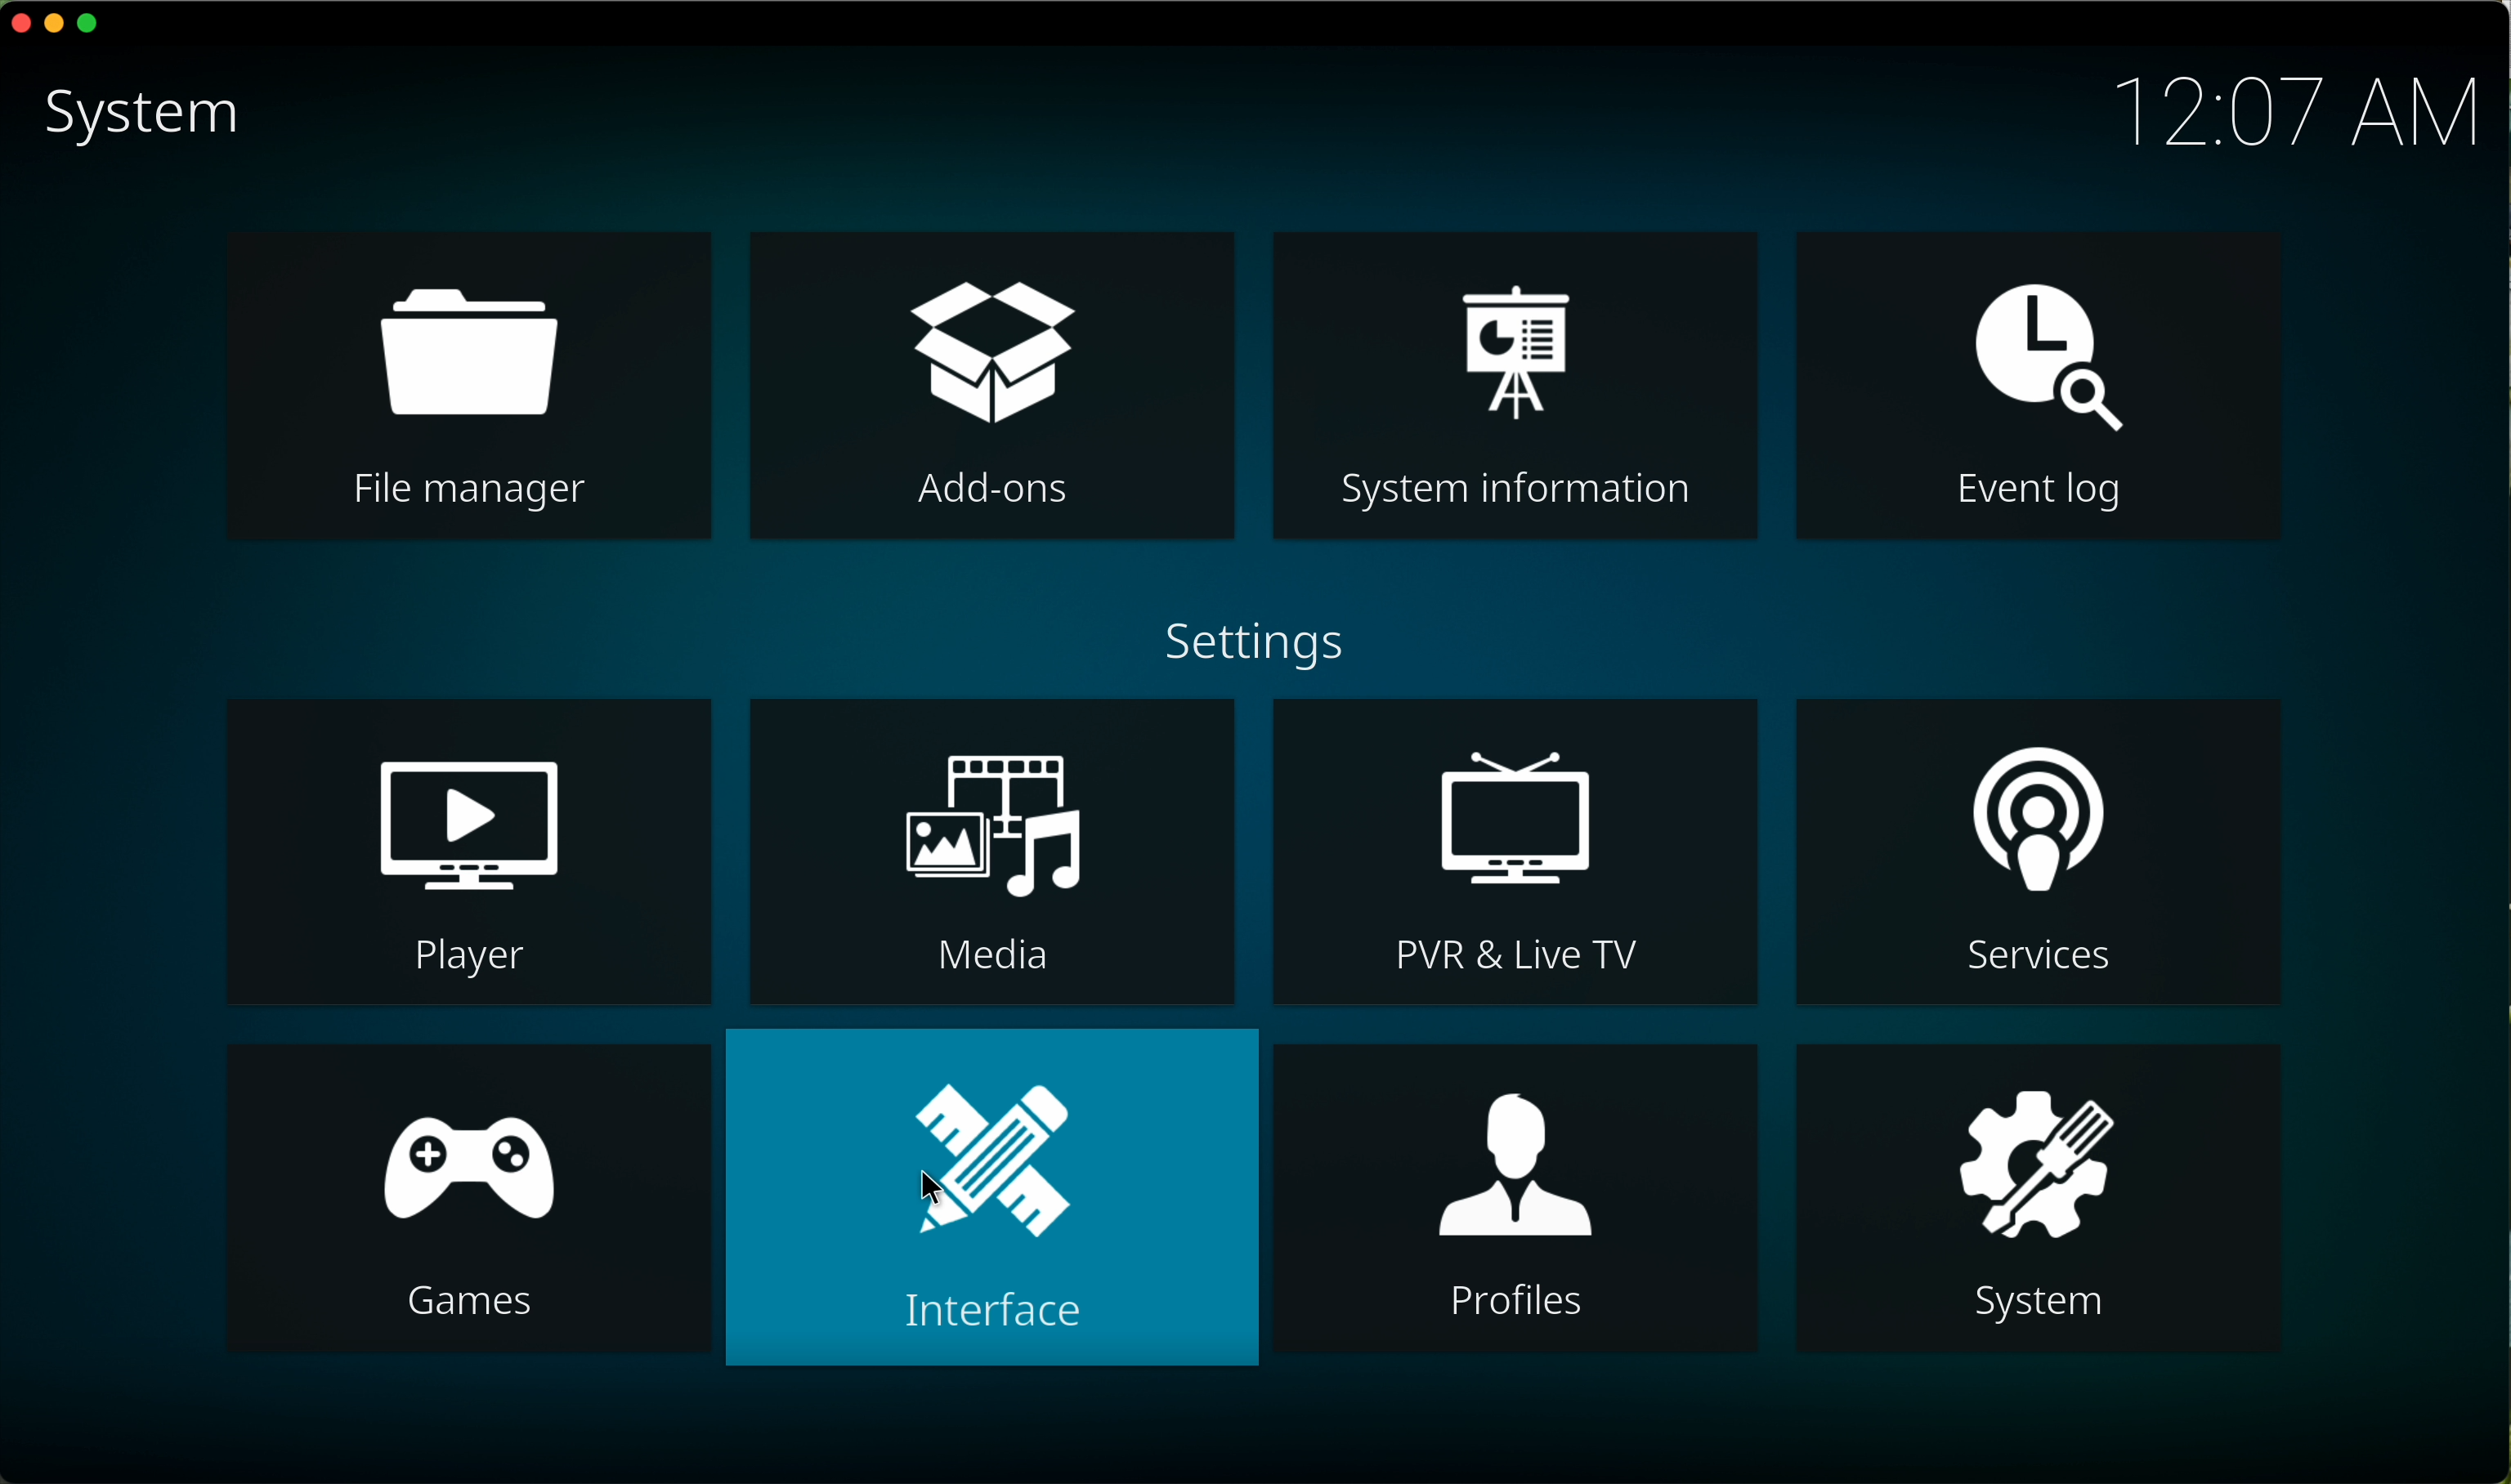  Describe the element at coordinates (471, 383) in the screenshot. I see `file manager` at that location.